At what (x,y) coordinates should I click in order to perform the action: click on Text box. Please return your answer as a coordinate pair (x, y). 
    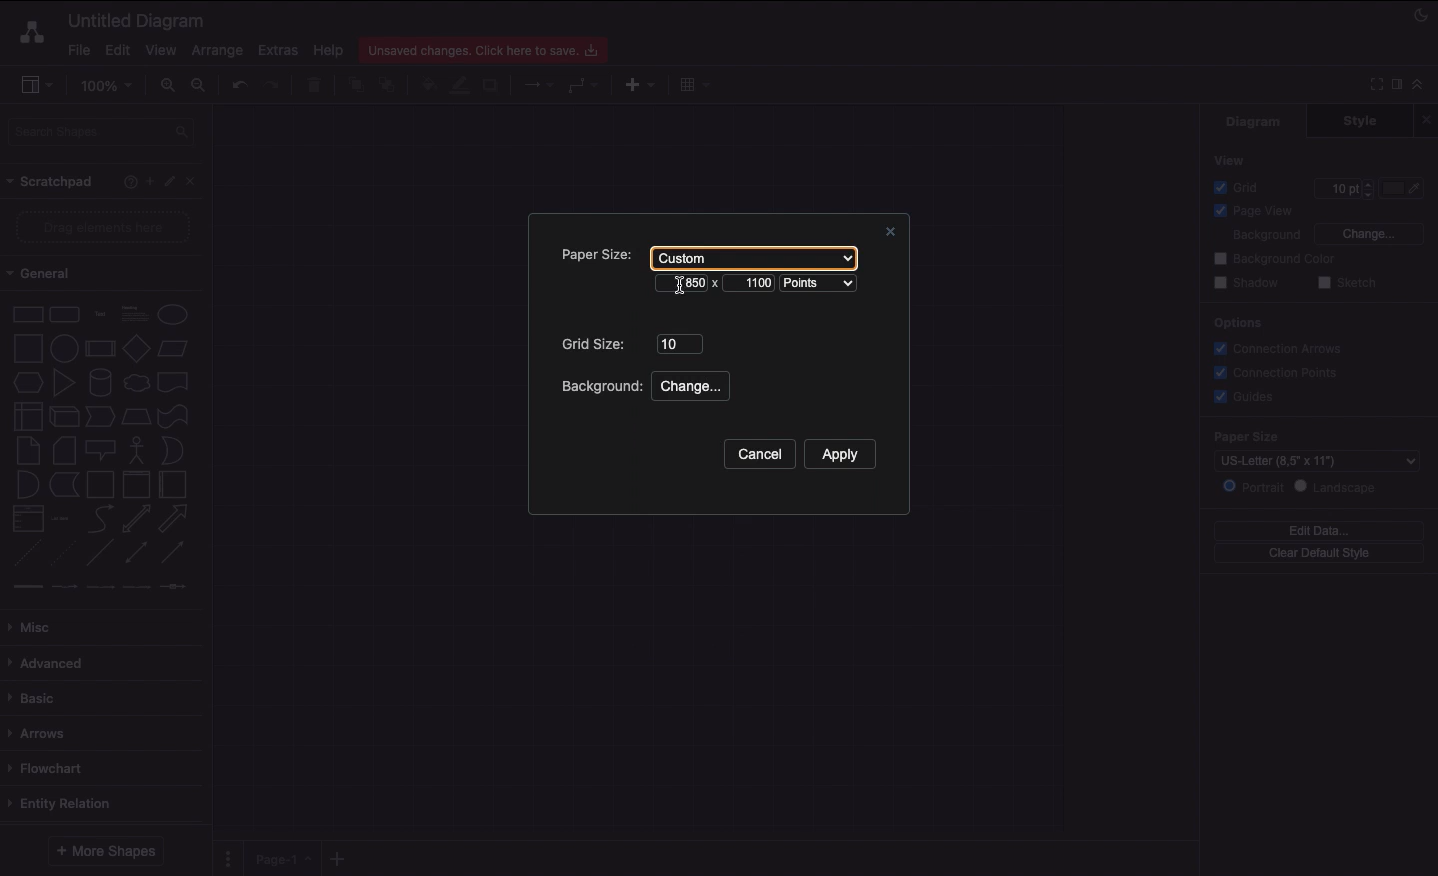
    Looking at the image, I should click on (133, 314).